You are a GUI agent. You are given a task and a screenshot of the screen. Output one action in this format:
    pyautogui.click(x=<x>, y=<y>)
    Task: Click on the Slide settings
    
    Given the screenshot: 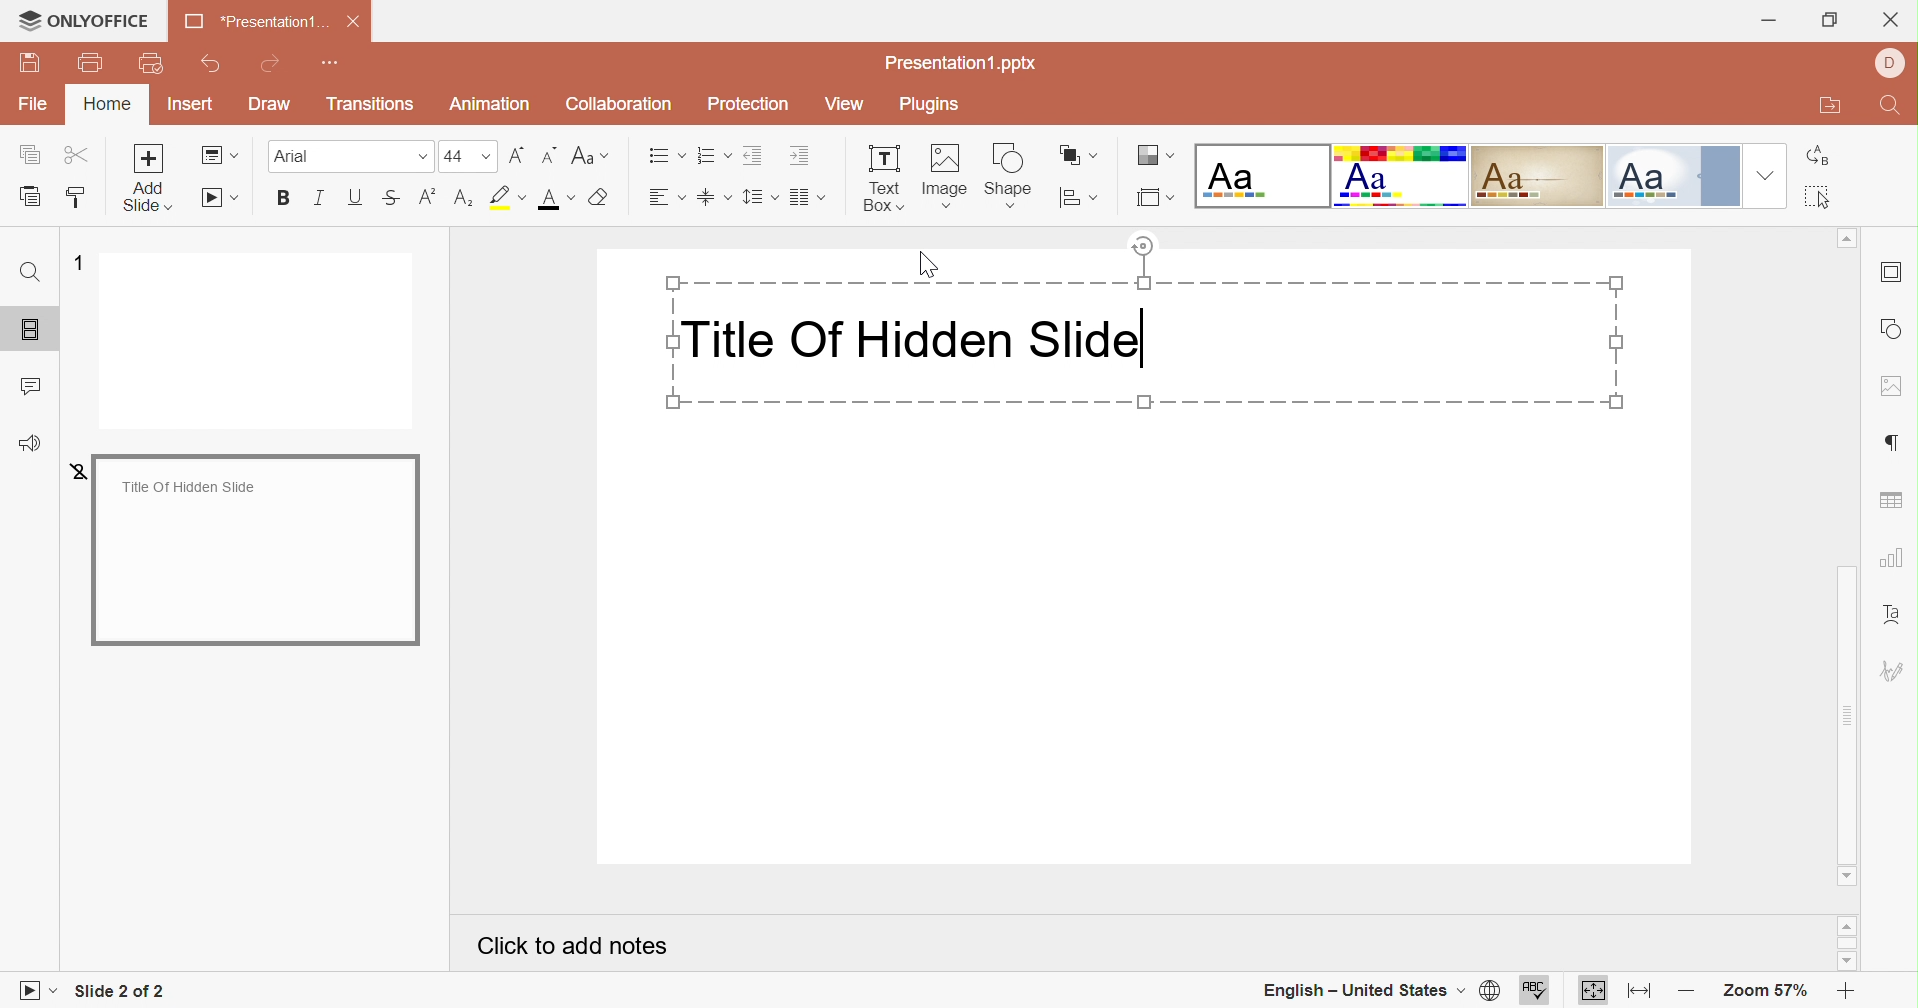 What is the action you would take?
    pyautogui.click(x=1892, y=274)
    